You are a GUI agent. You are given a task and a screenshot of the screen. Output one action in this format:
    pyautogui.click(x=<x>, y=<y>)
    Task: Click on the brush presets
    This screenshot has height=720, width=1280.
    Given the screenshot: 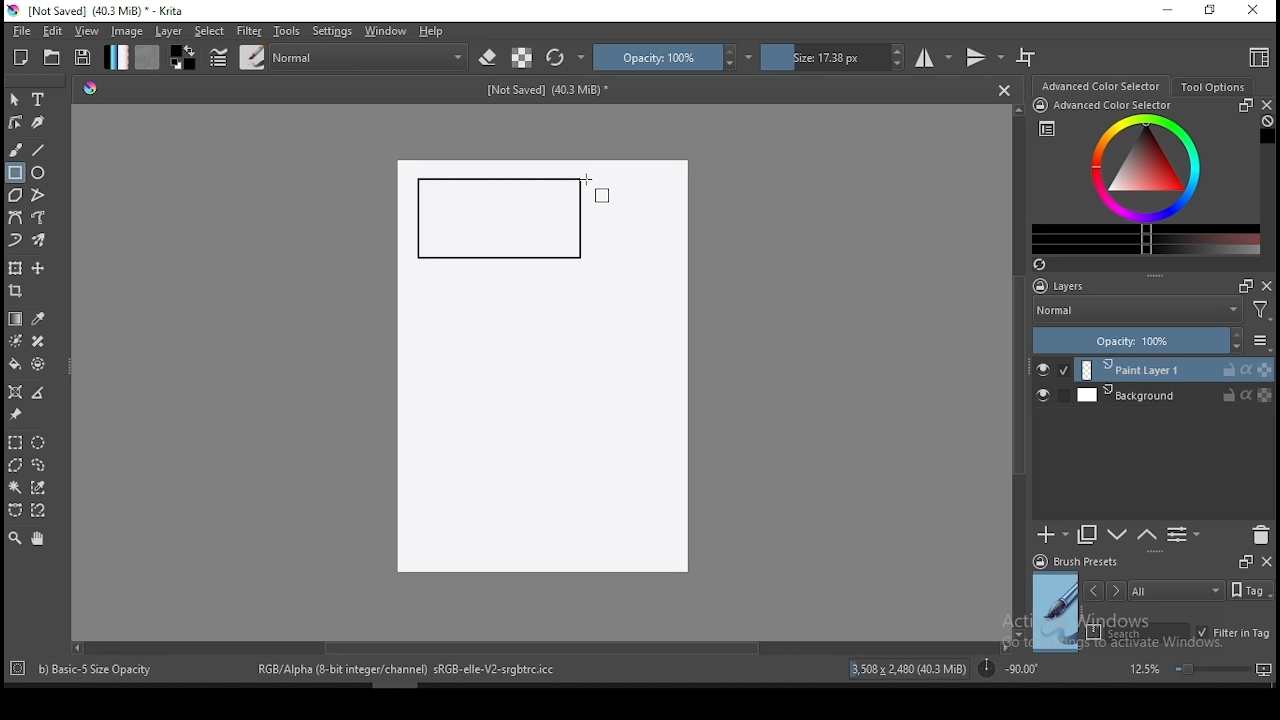 What is the action you would take?
    pyautogui.click(x=1082, y=562)
    